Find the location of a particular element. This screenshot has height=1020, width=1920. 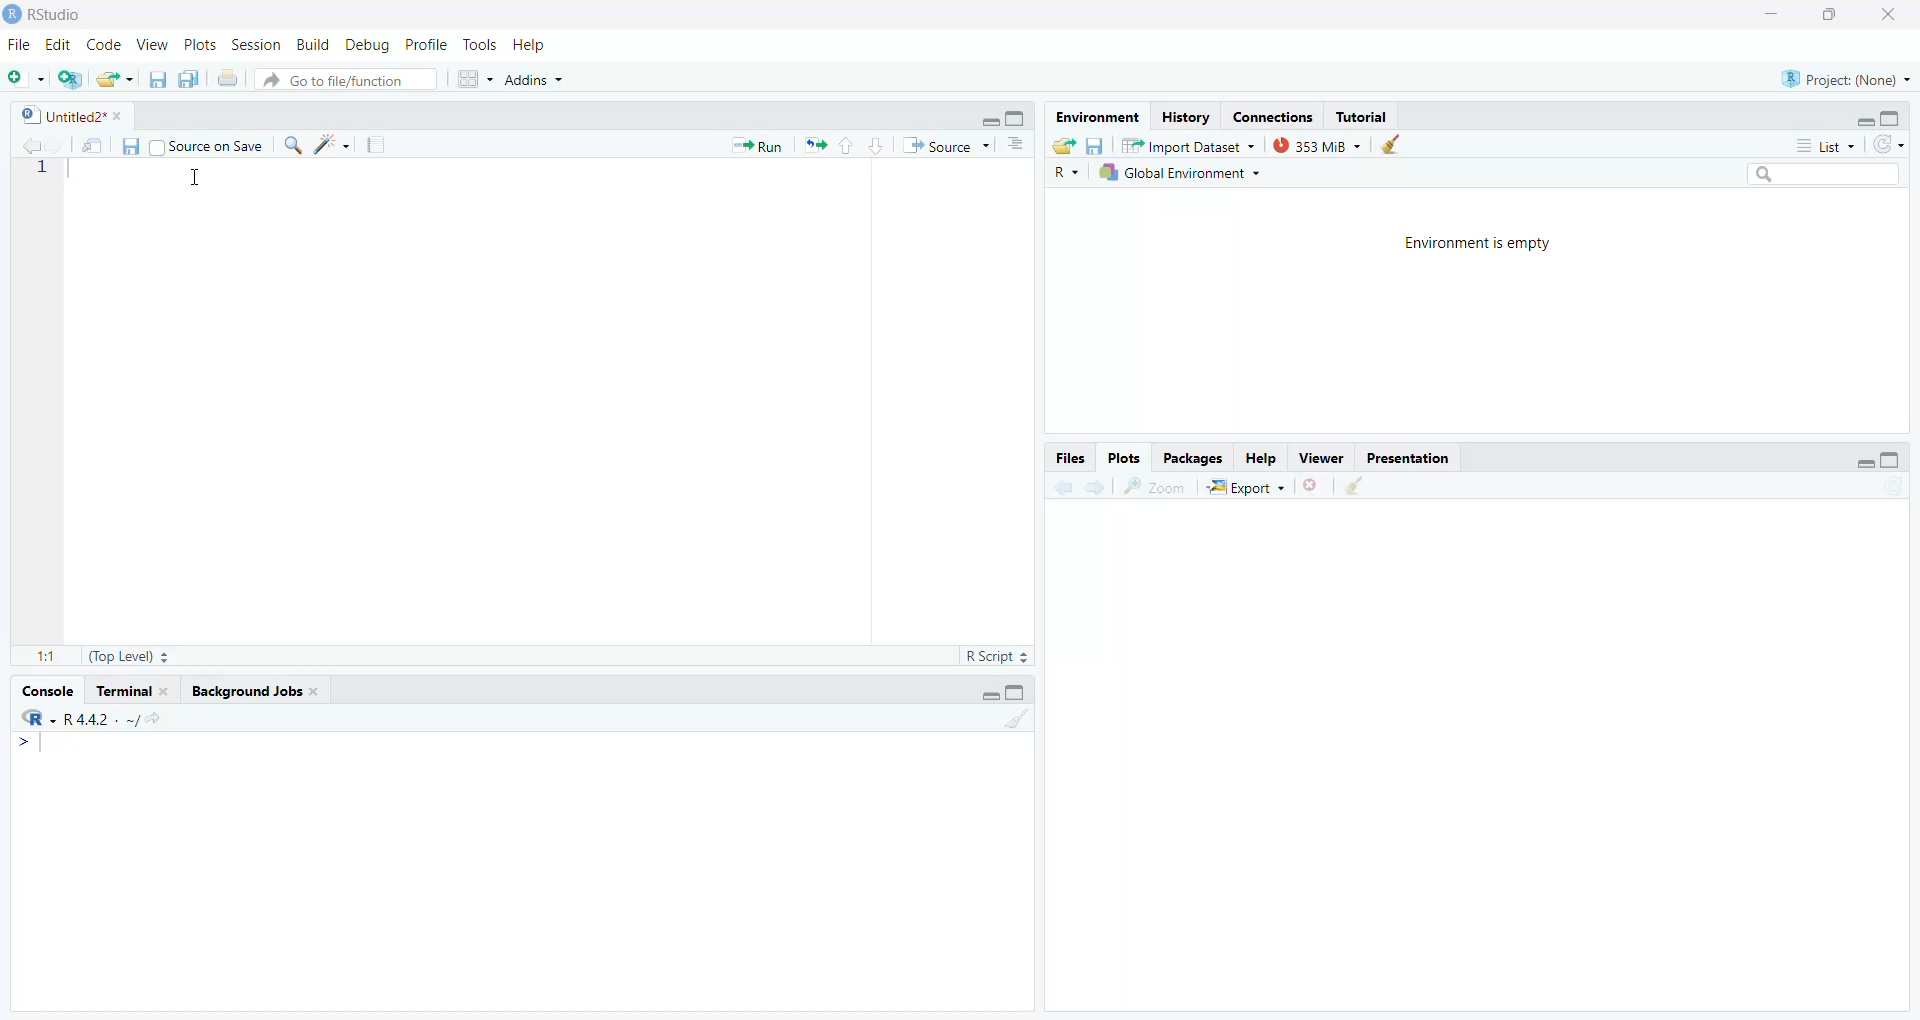

 353 MB ~ is located at coordinates (1316, 146).